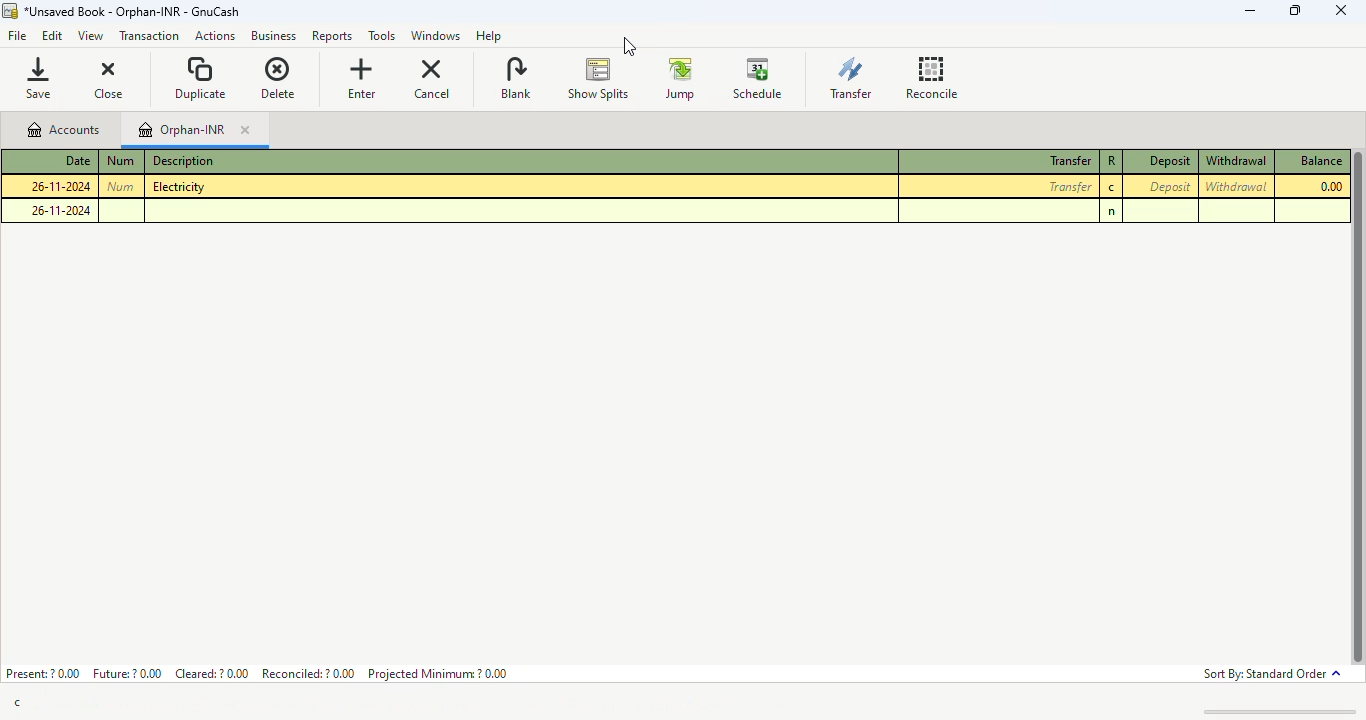 The width and height of the screenshot is (1366, 720). What do you see at coordinates (1112, 212) in the screenshot?
I see `not cleared` at bounding box center [1112, 212].